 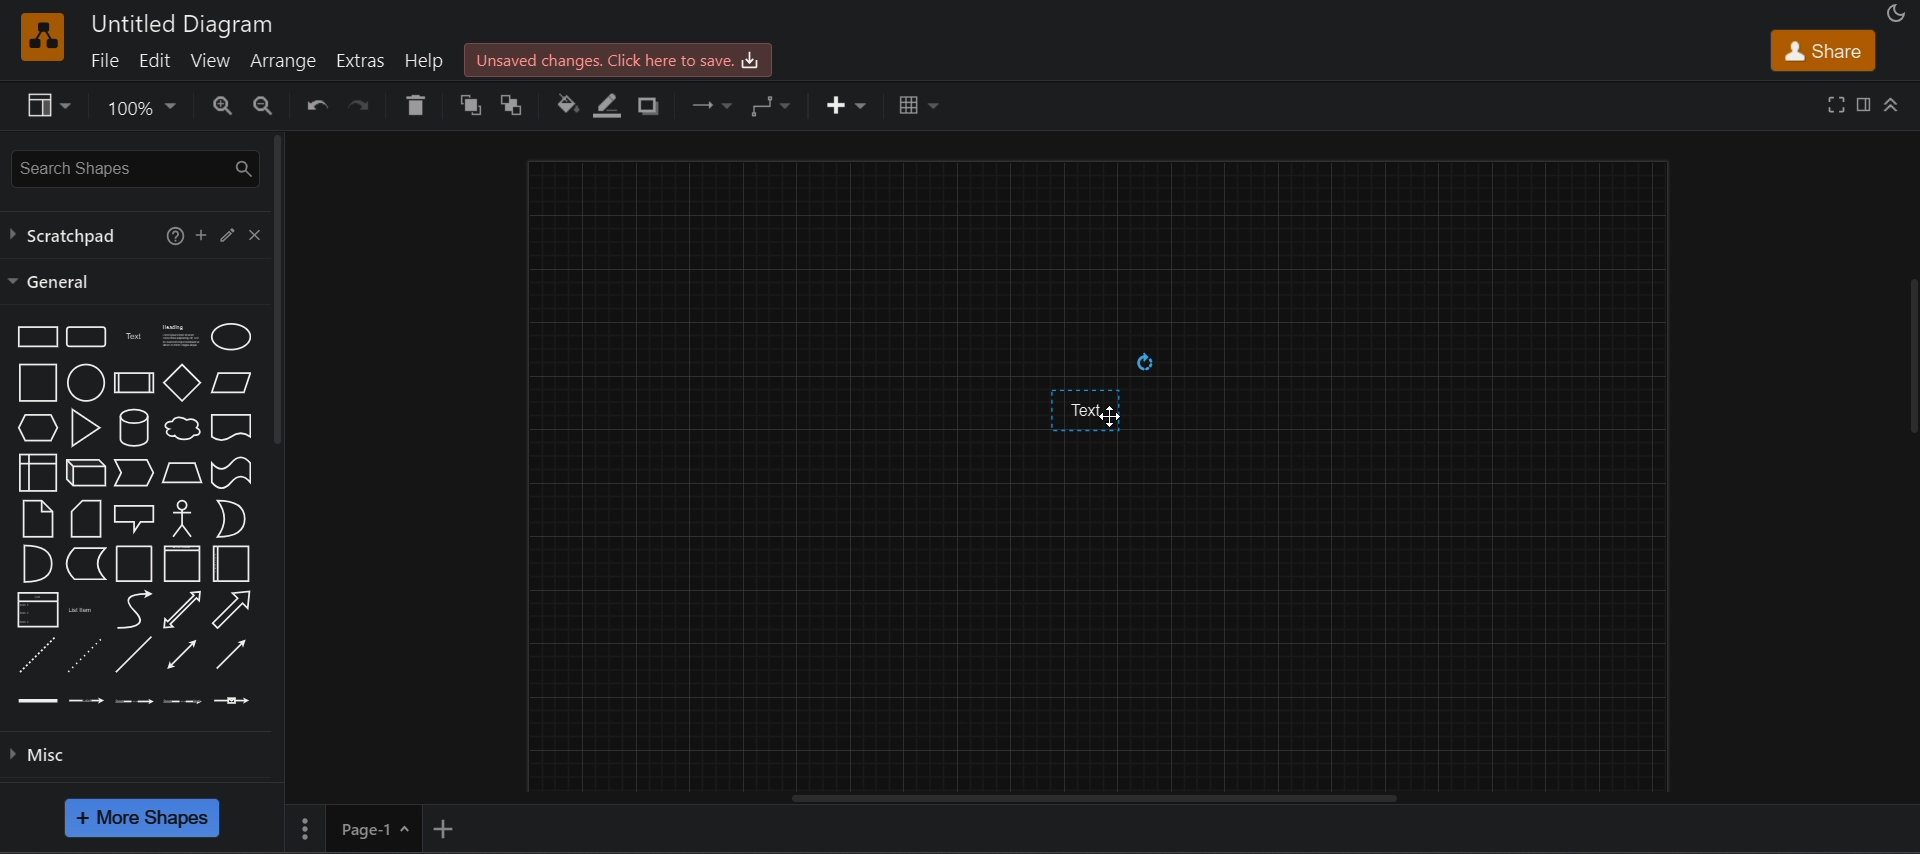 I want to click on Text, so click(x=134, y=337).